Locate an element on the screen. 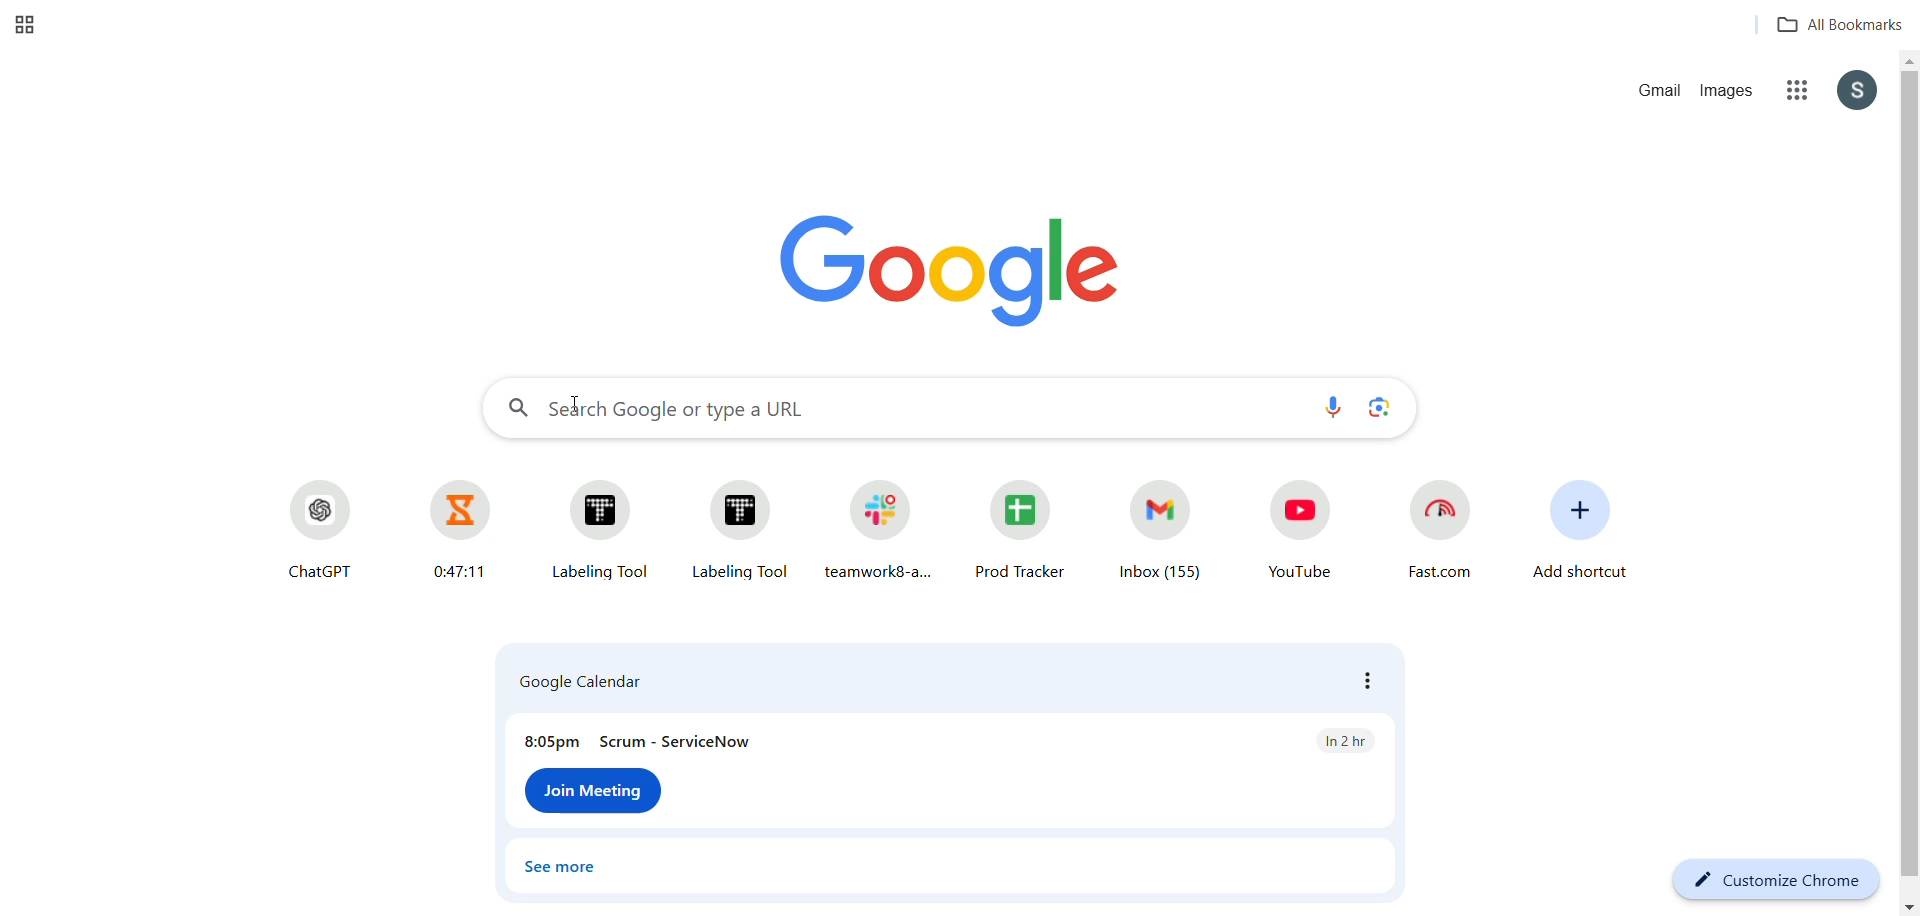 The height and width of the screenshot is (916, 1920). google calendar is located at coordinates (946, 681).